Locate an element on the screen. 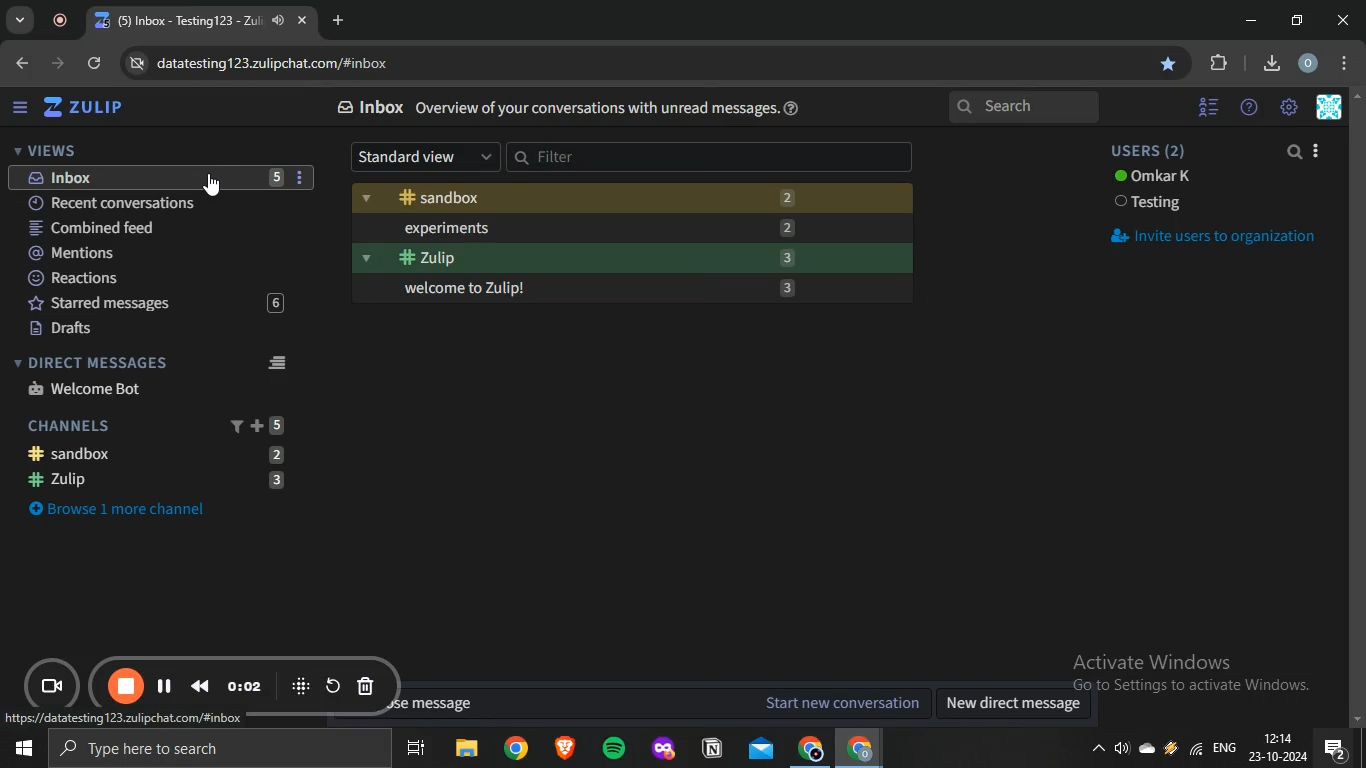  icon is located at coordinates (301, 685).